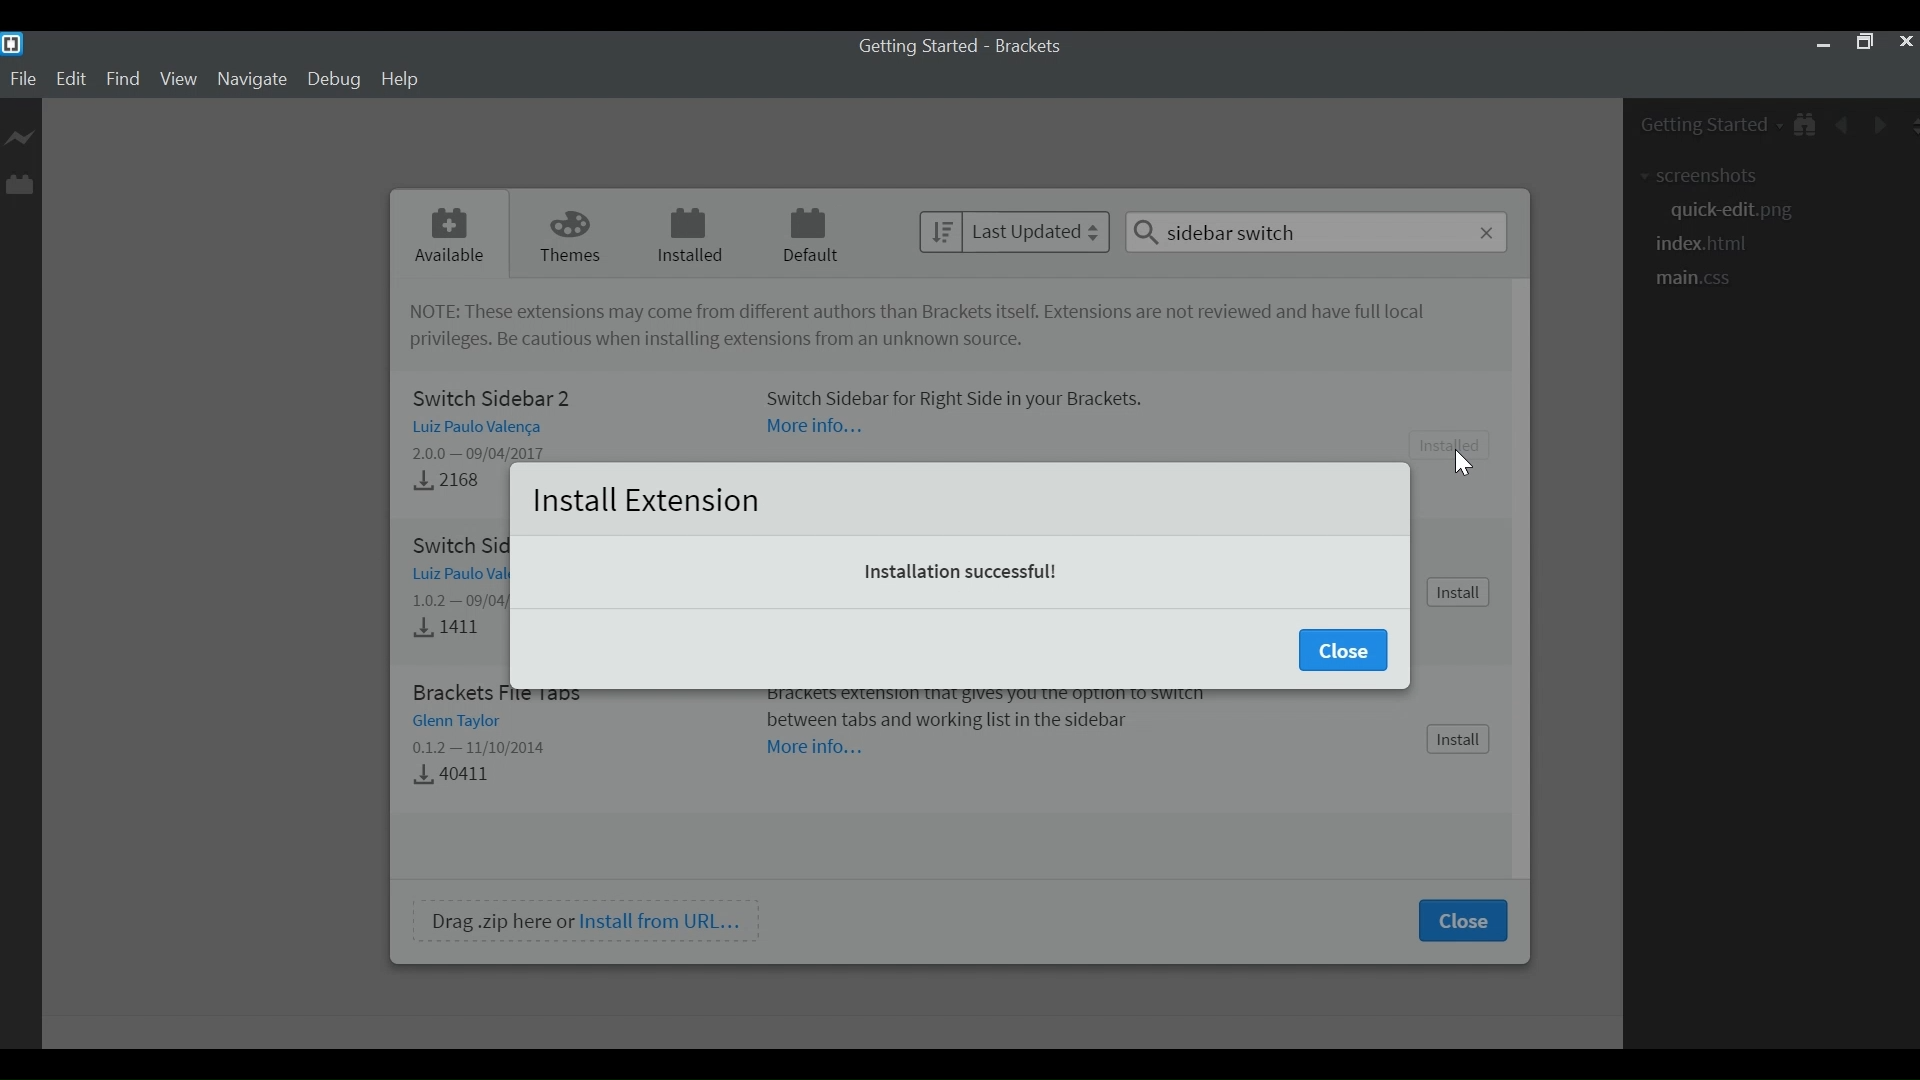 This screenshot has height=1080, width=1920. What do you see at coordinates (962, 572) in the screenshot?
I see `Installation successfull` at bounding box center [962, 572].